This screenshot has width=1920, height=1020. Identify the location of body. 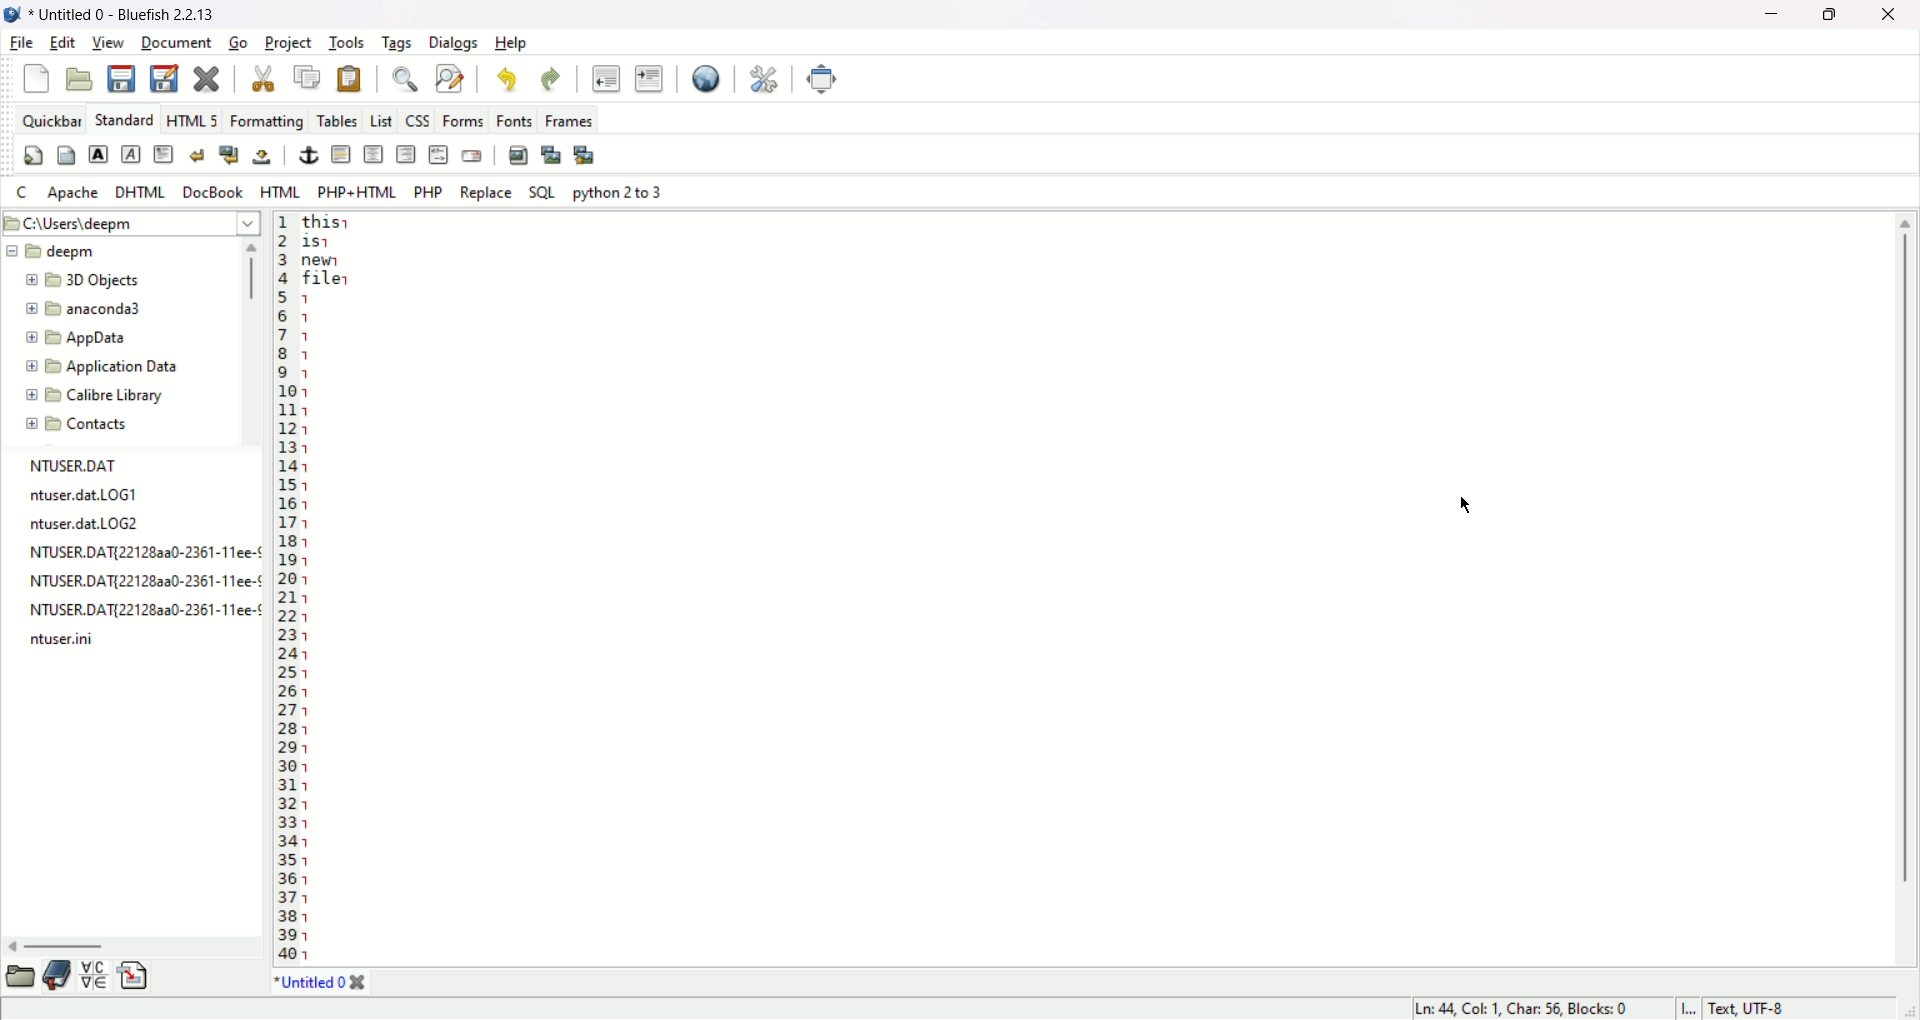
(66, 158).